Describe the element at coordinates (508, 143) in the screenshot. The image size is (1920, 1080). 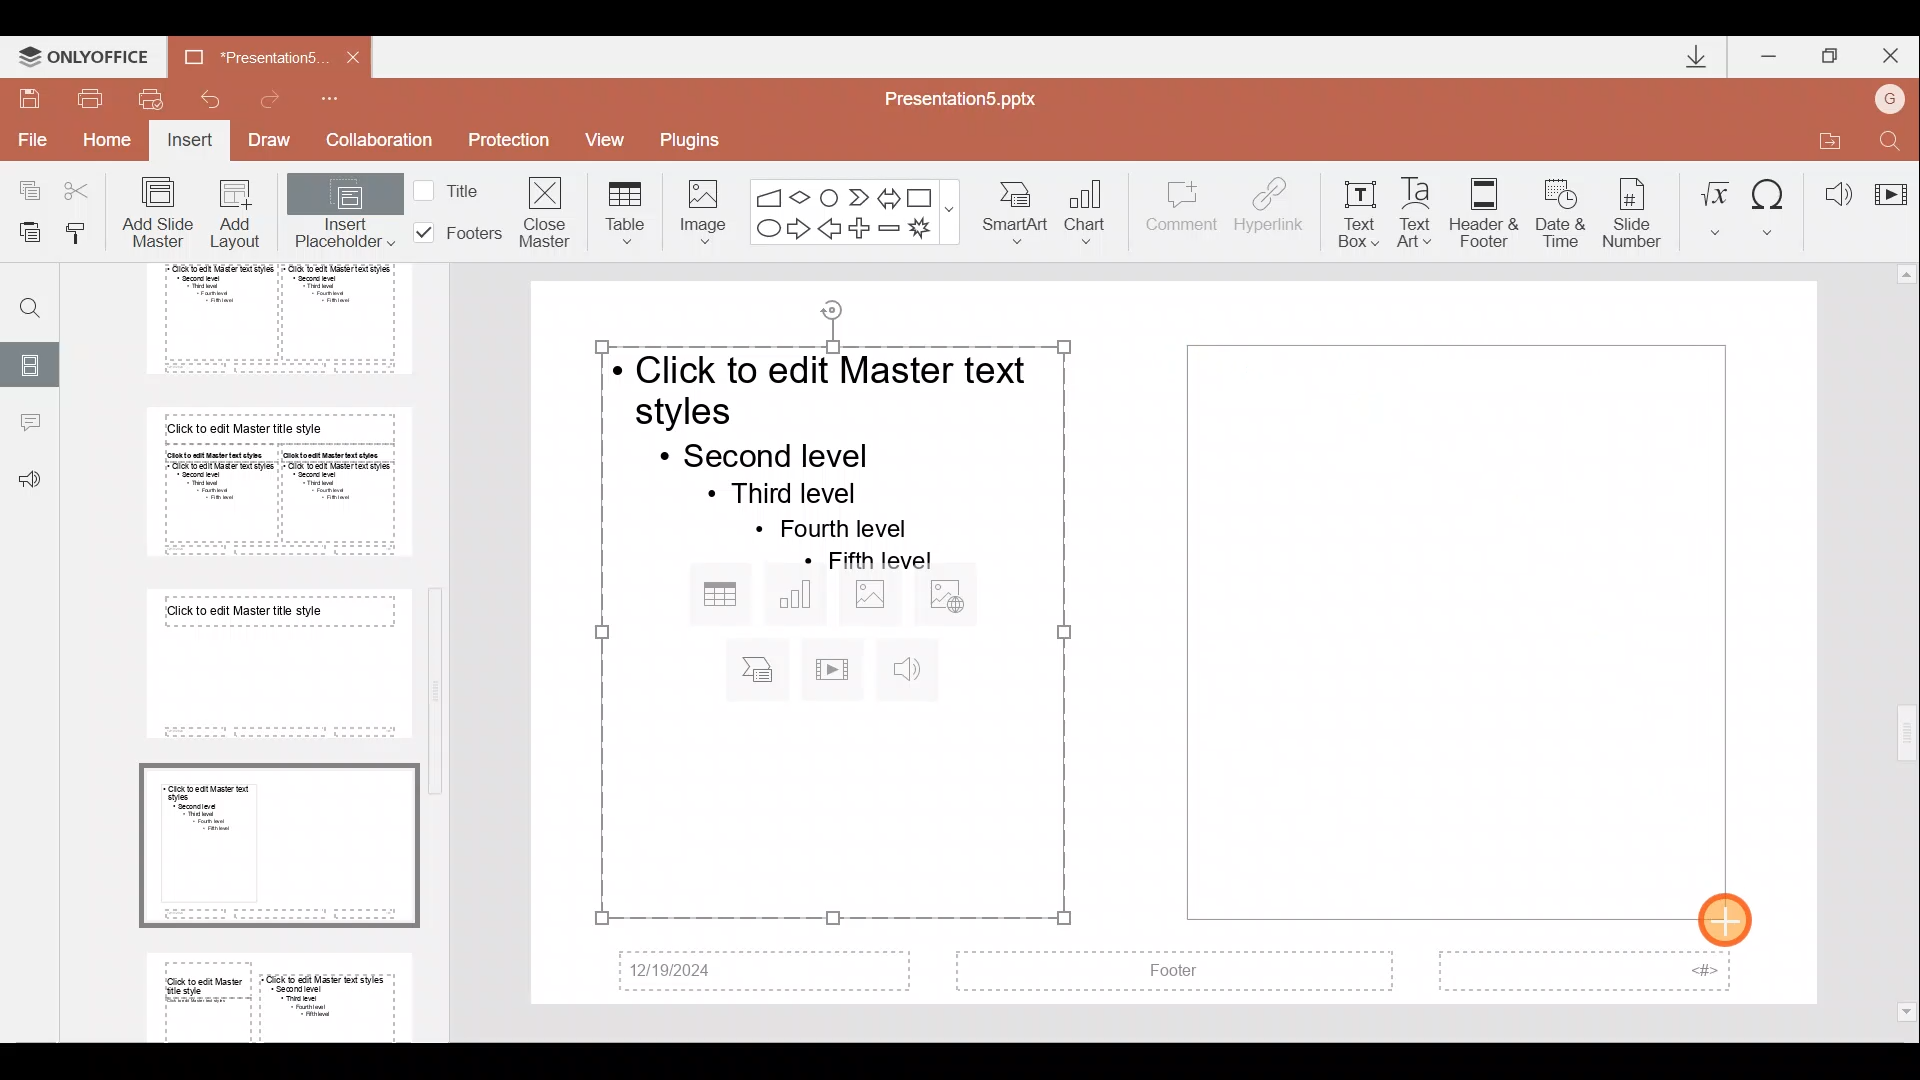
I see `Protection` at that location.